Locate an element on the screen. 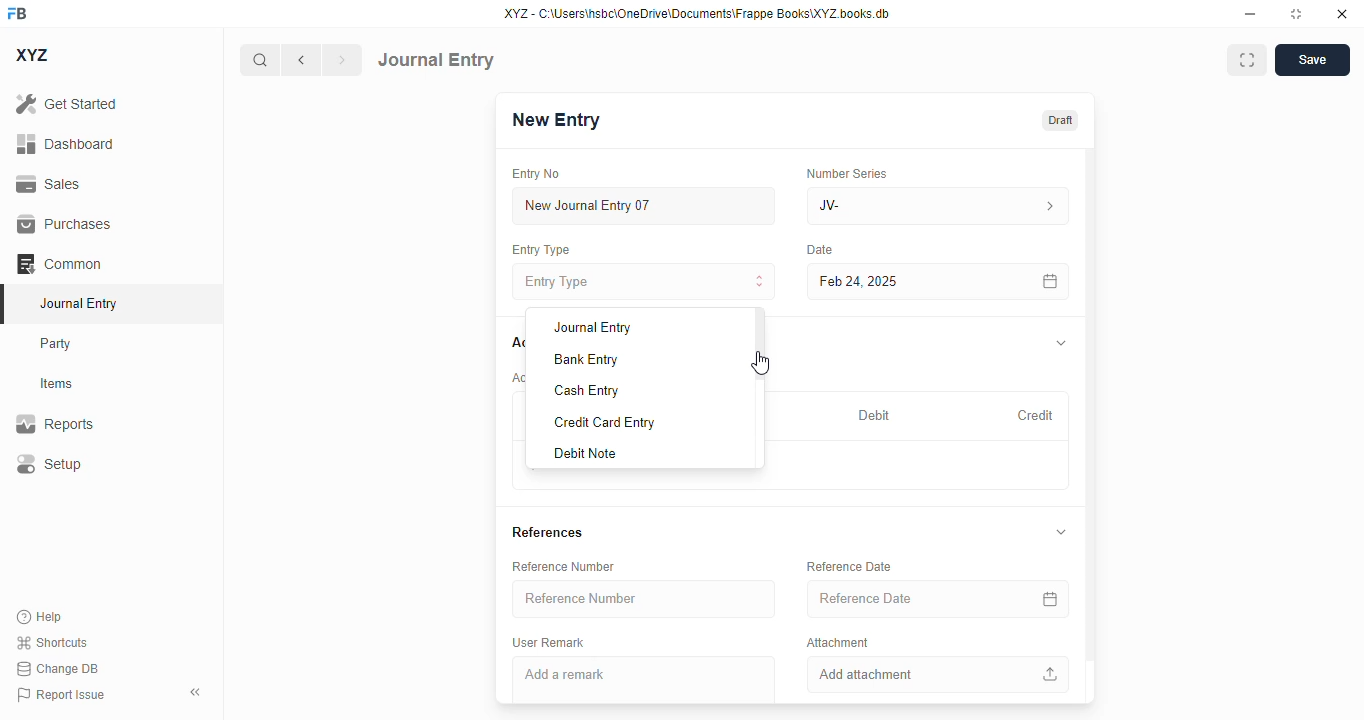 The height and width of the screenshot is (720, 1364). calendar icon is located at coordinates (1051, 281).